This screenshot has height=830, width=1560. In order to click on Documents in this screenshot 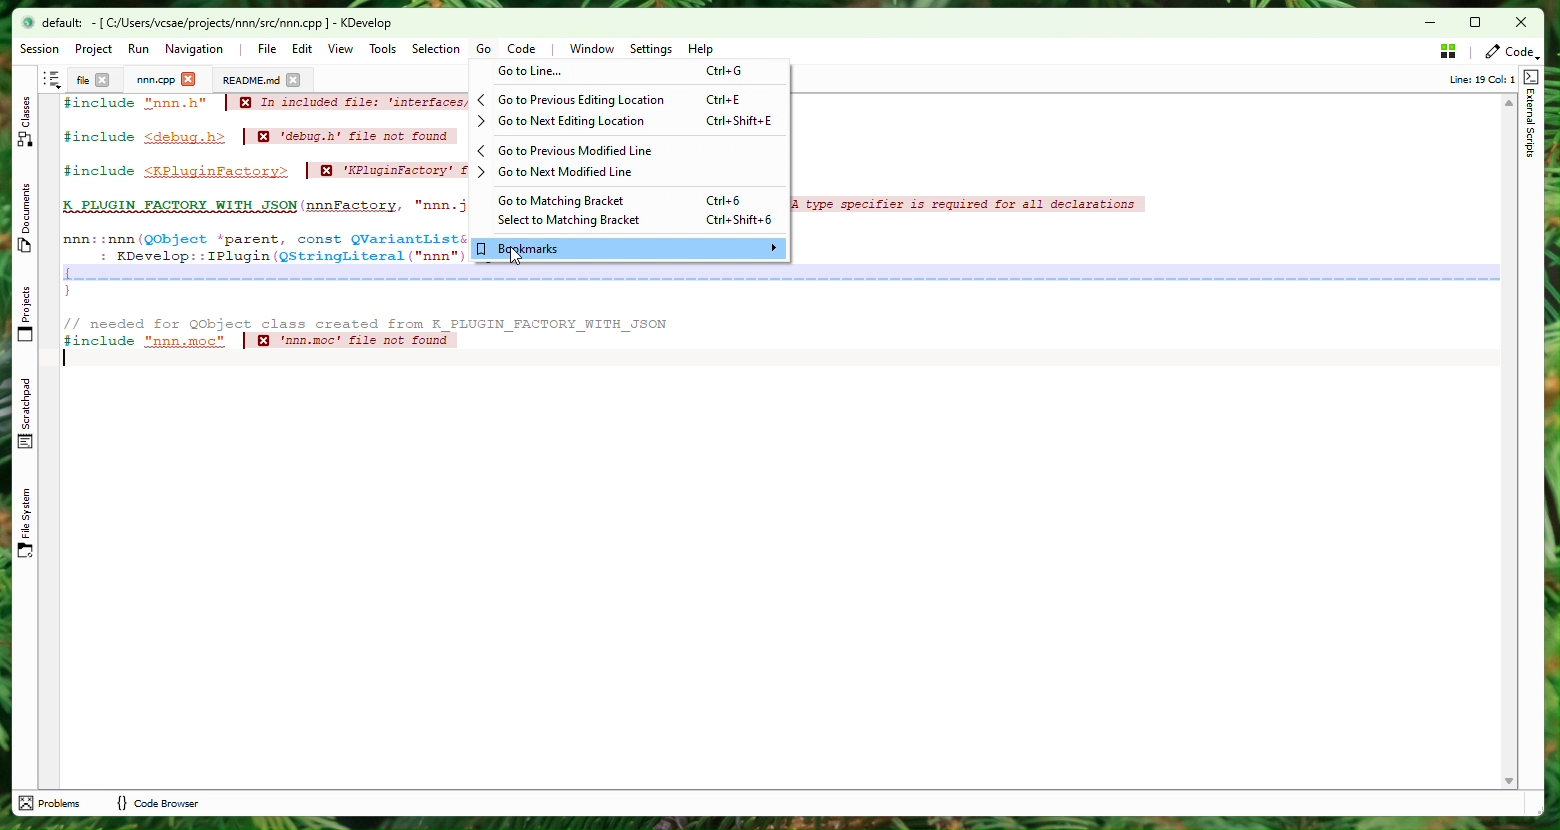, I will do `click(250, 80)`.